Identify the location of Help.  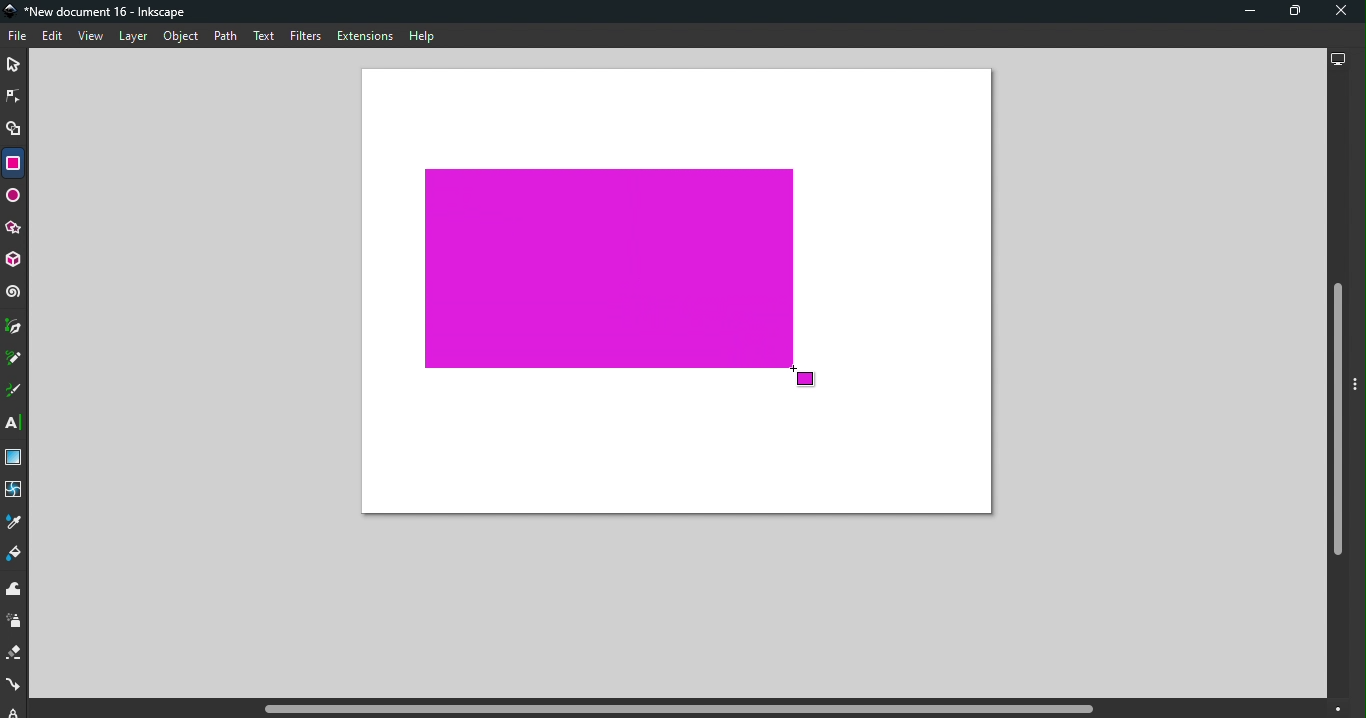
(422, 36).